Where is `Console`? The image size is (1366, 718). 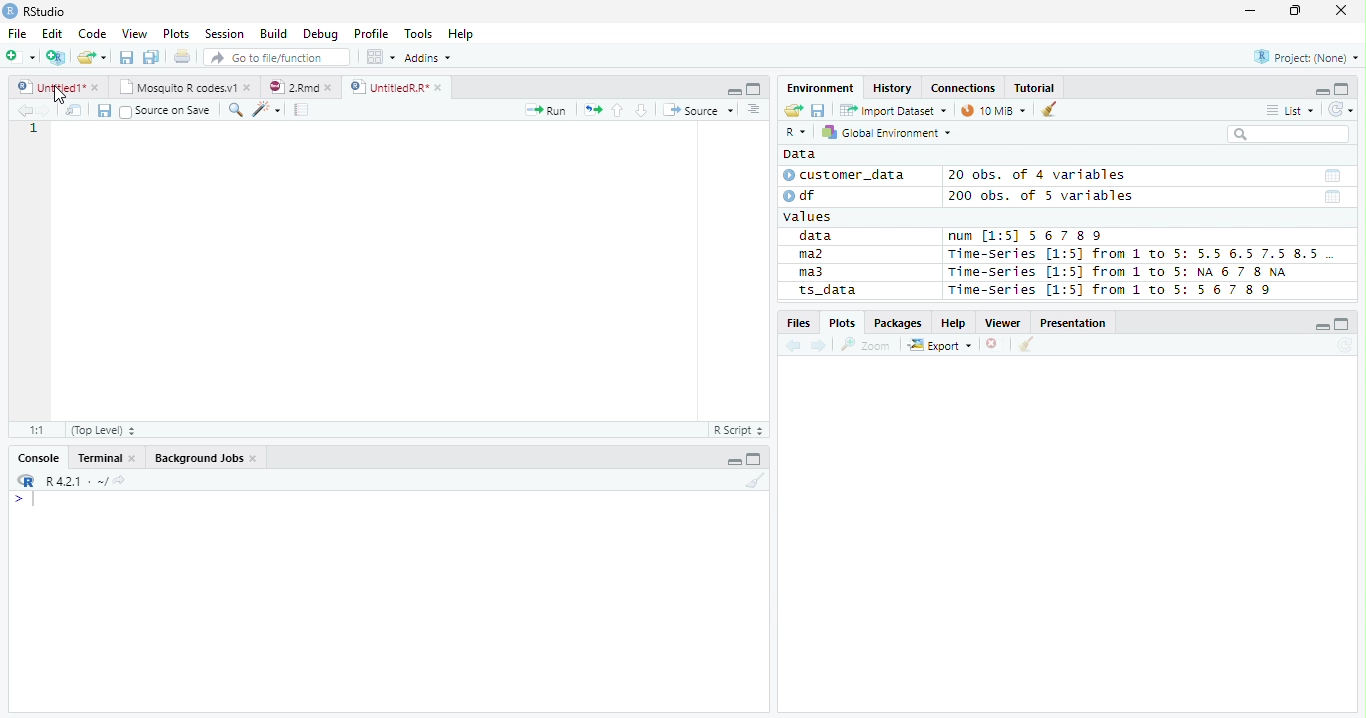
Console is located at coordinates (39, 456).